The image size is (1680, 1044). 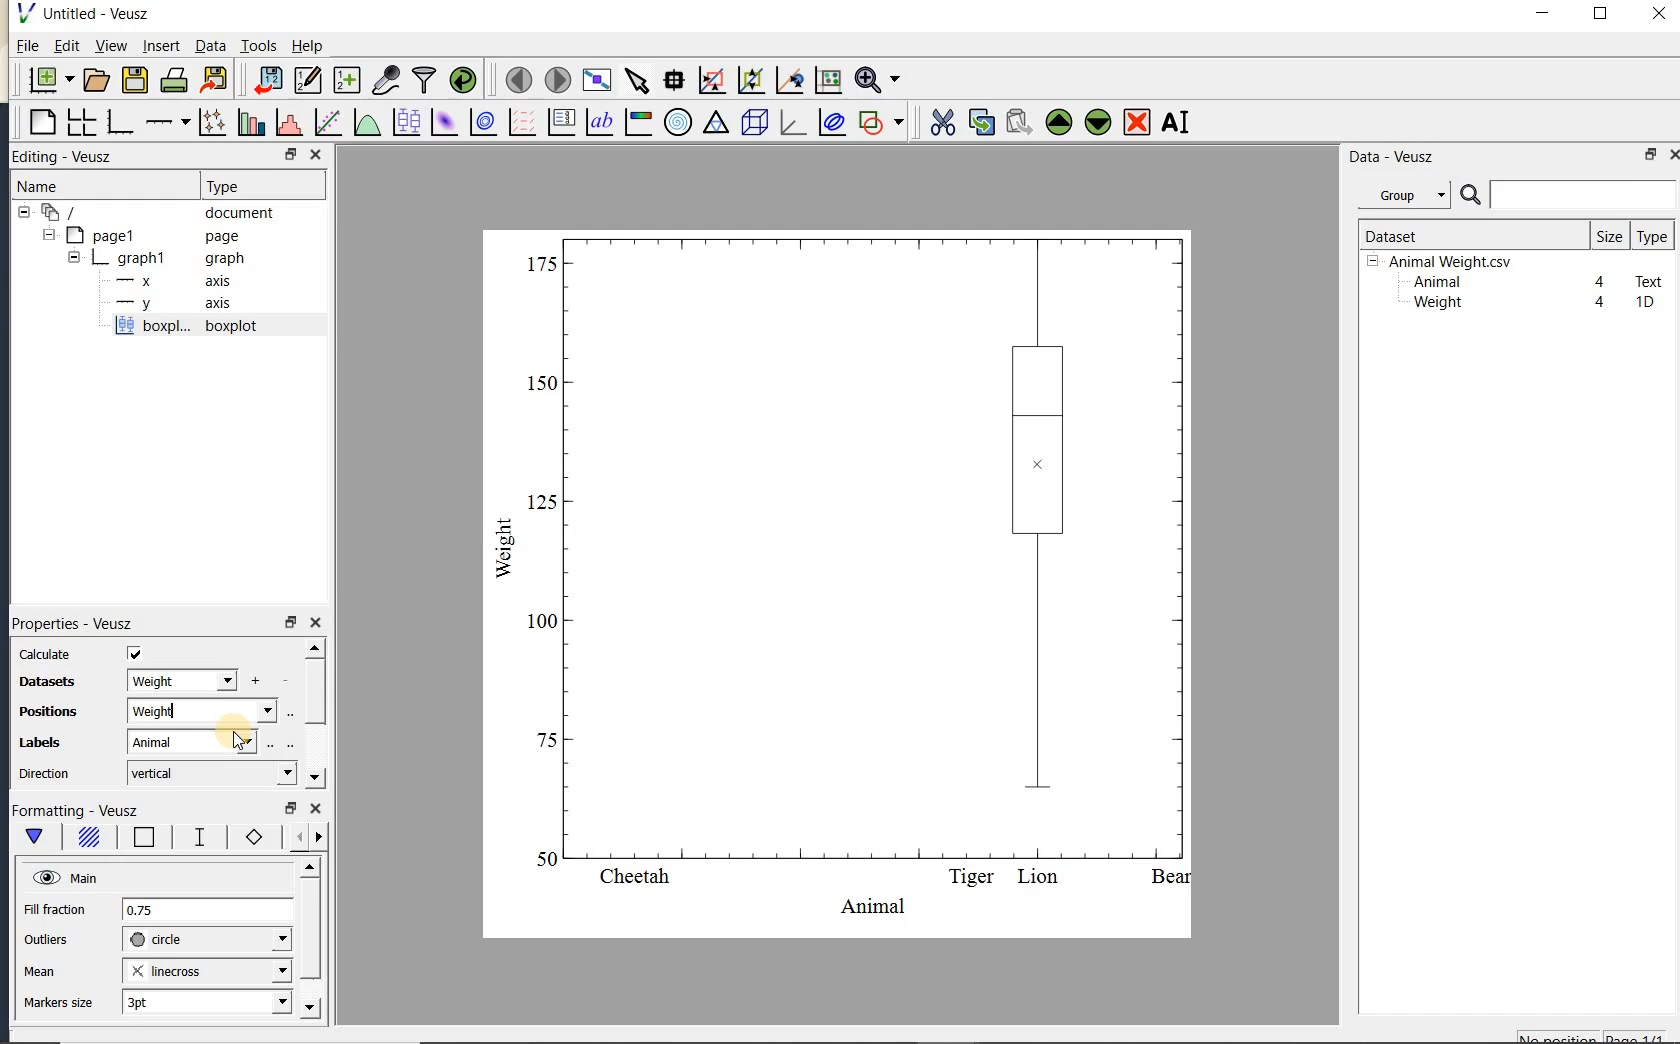 What do you see at coordinates (366, 125) in the screenshot?
I see `plot a function` at bounding box center [366, 125].